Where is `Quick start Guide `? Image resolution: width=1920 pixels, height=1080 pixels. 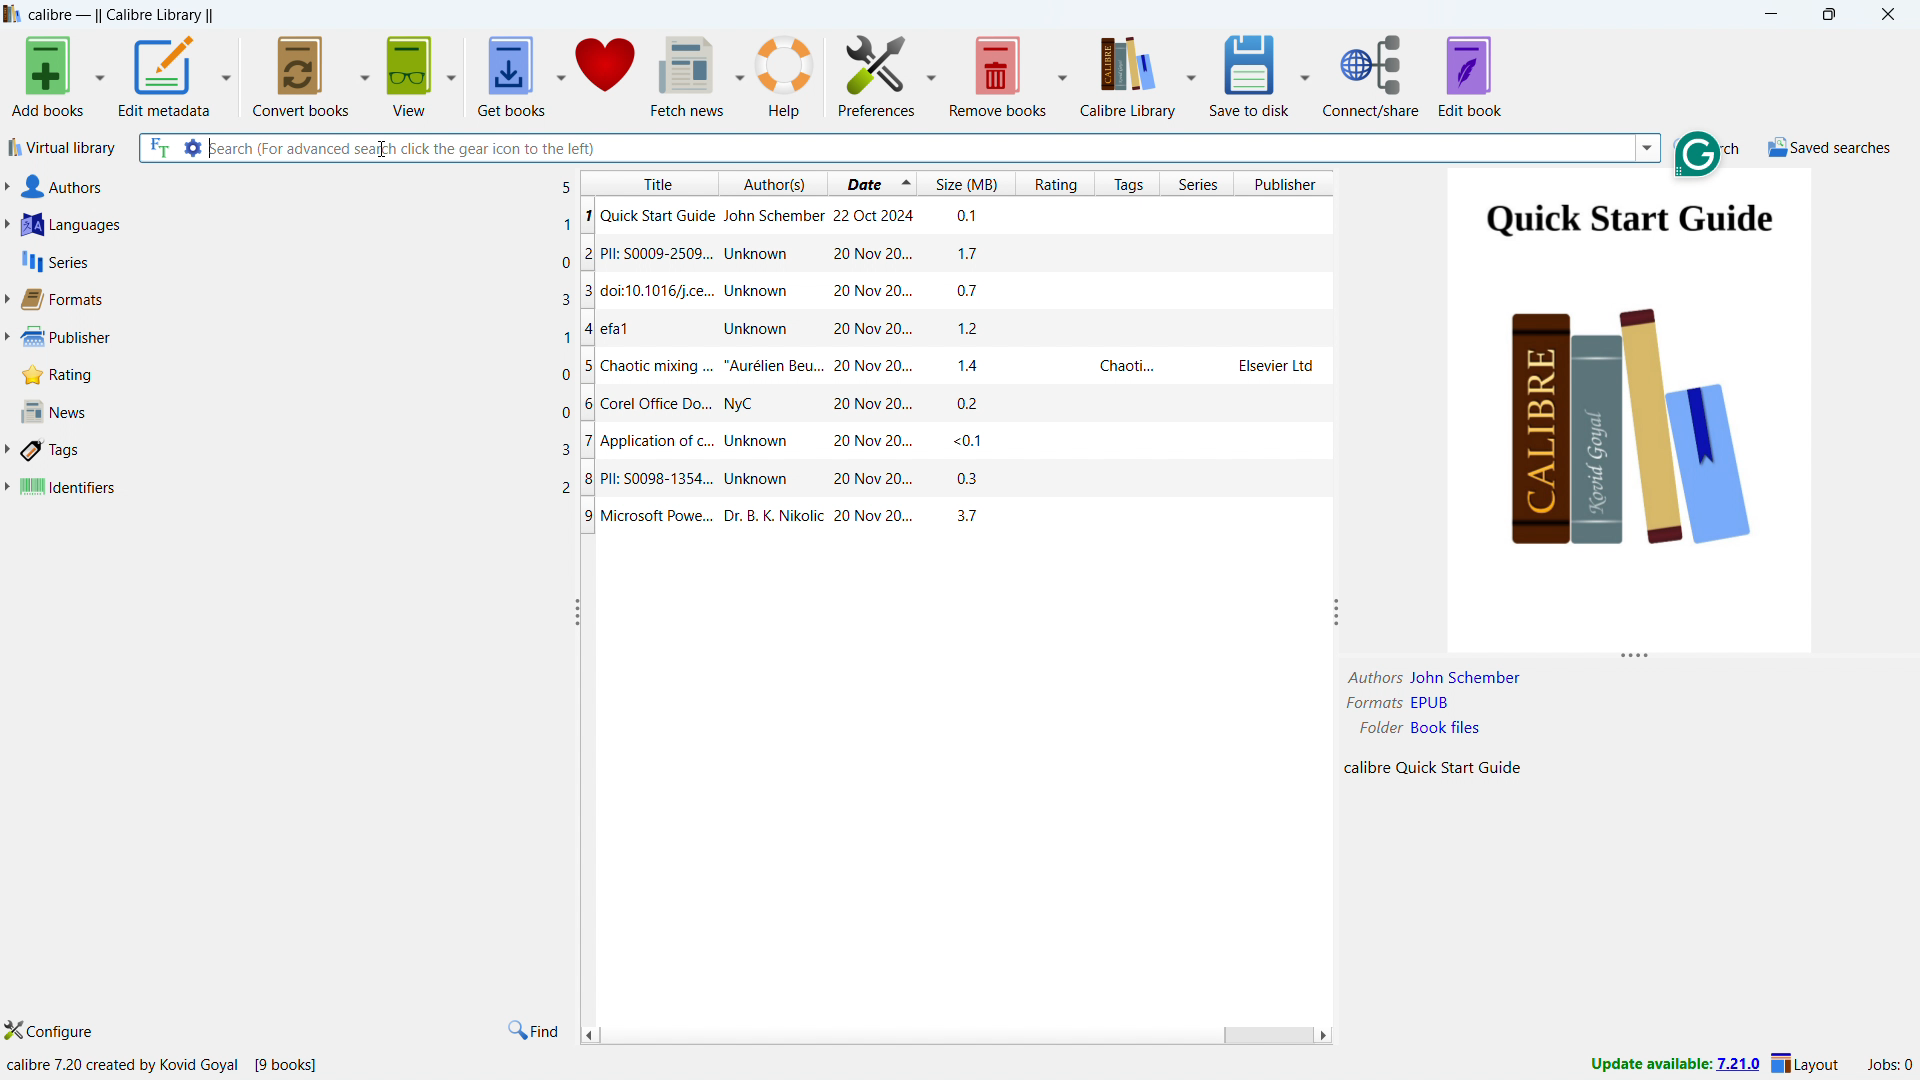 Quick start Guide  is located at coordinates (958, 216).